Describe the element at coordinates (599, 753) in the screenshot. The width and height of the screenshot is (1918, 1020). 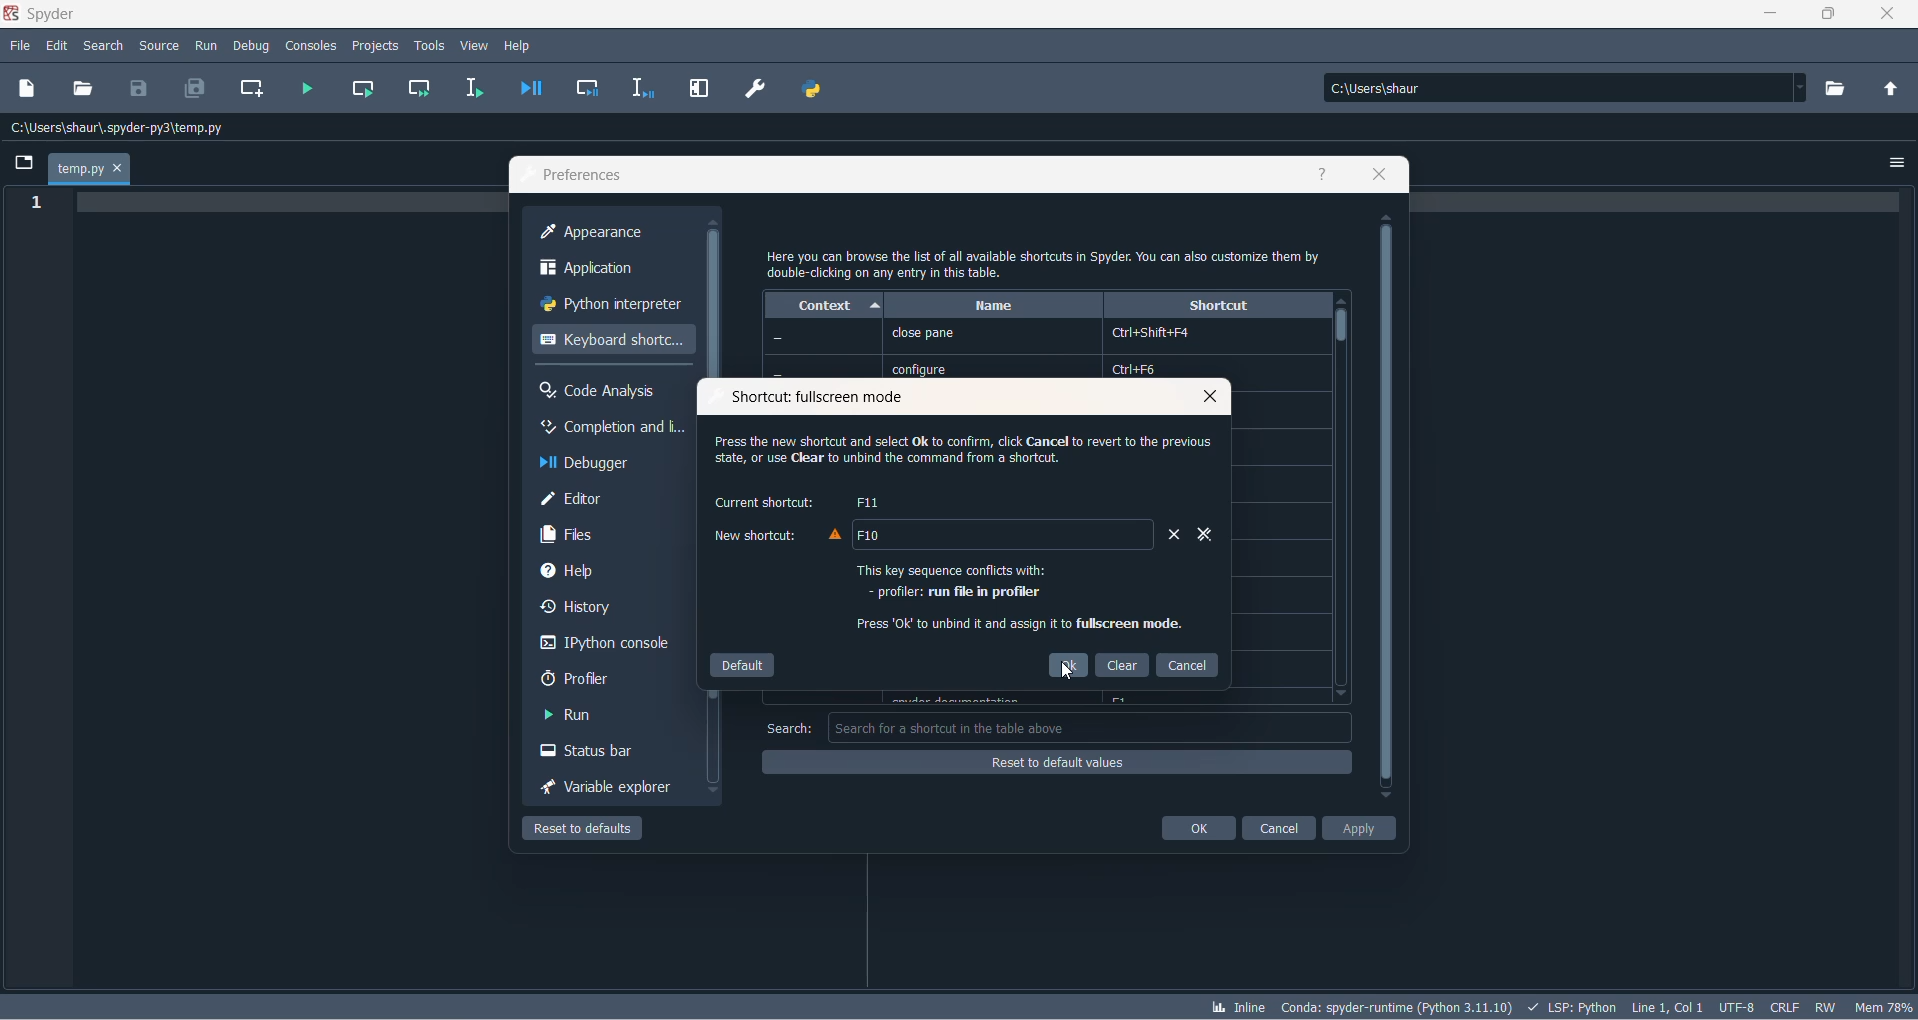
I see `status bar` at that location.